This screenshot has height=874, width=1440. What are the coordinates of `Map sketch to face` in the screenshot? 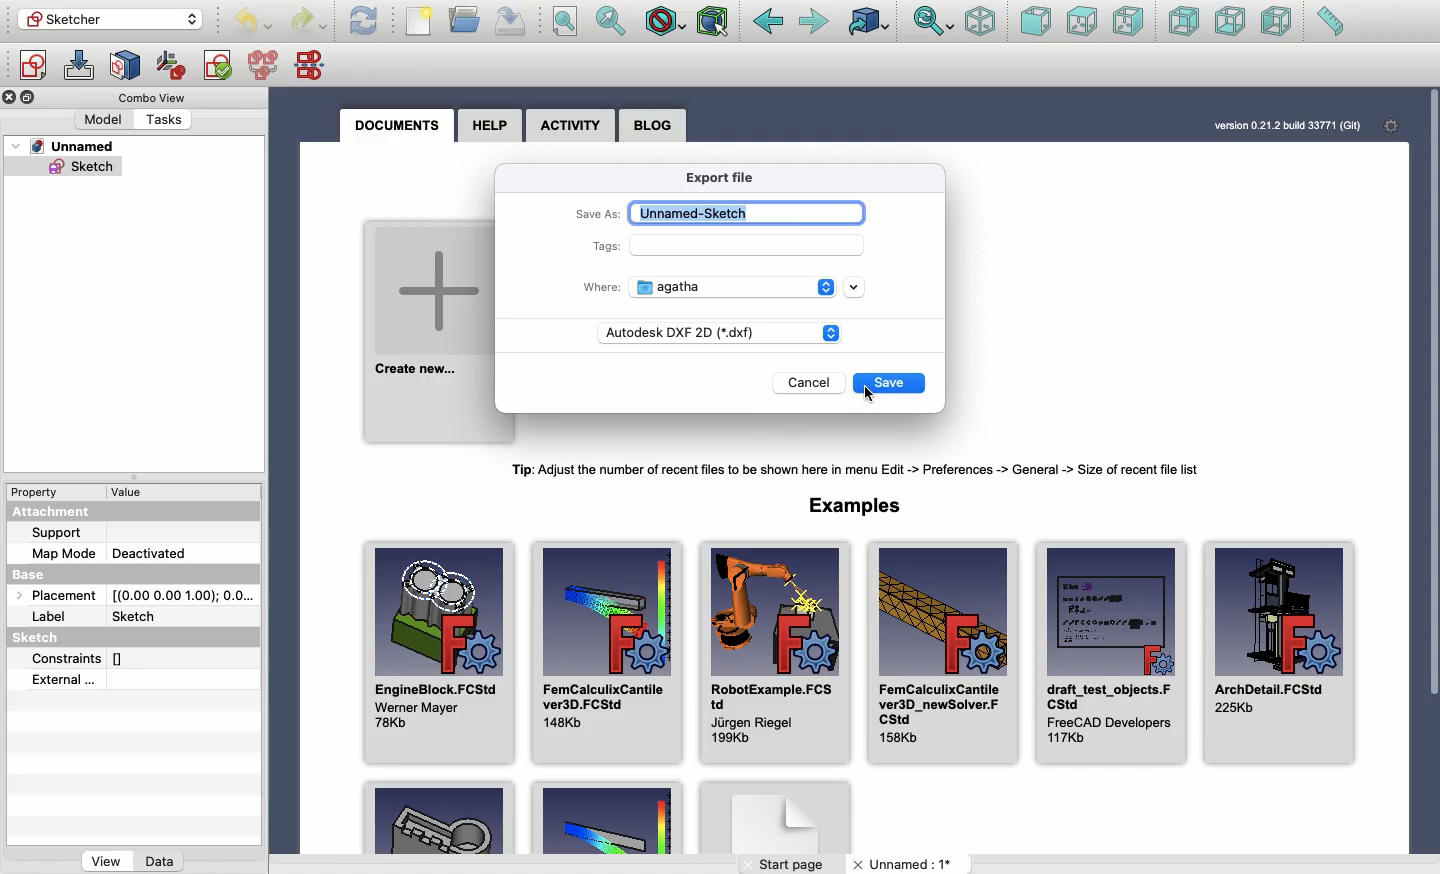 It's located at (129, 65).